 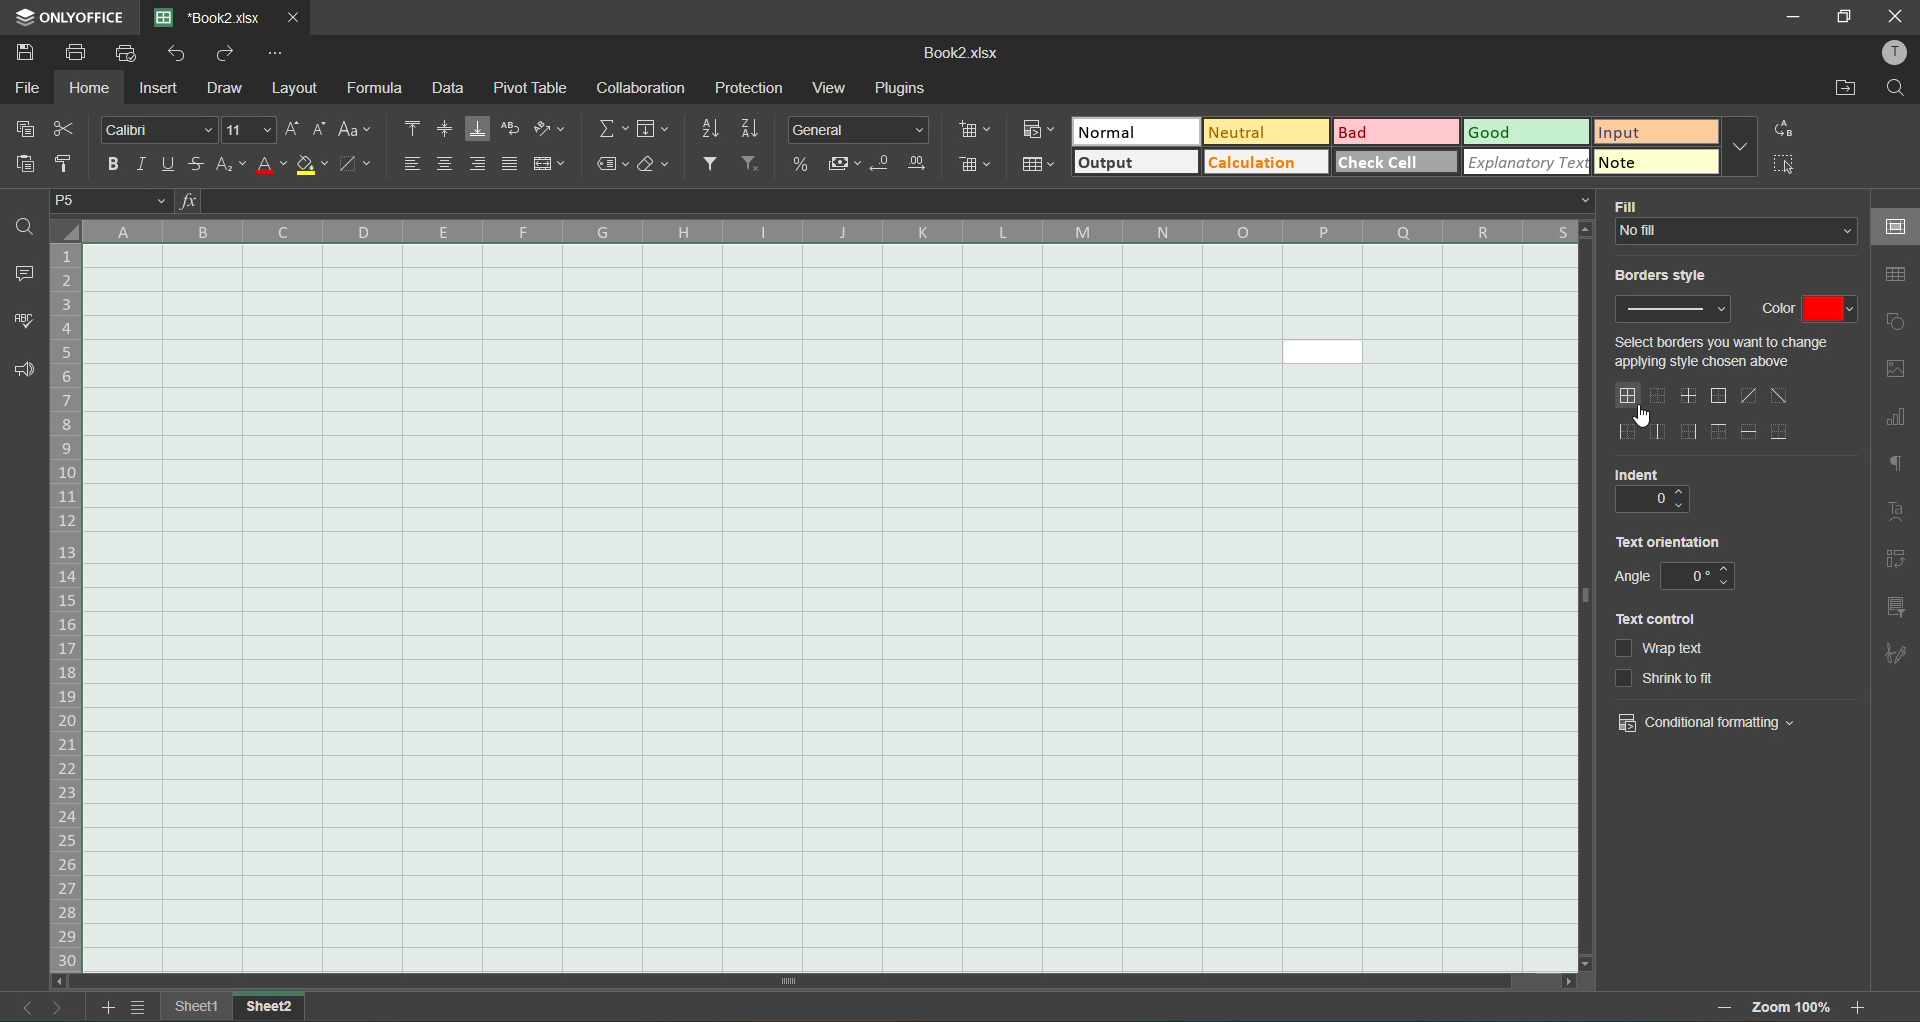 I want to click on decrement size, so click(x=320, y=131).